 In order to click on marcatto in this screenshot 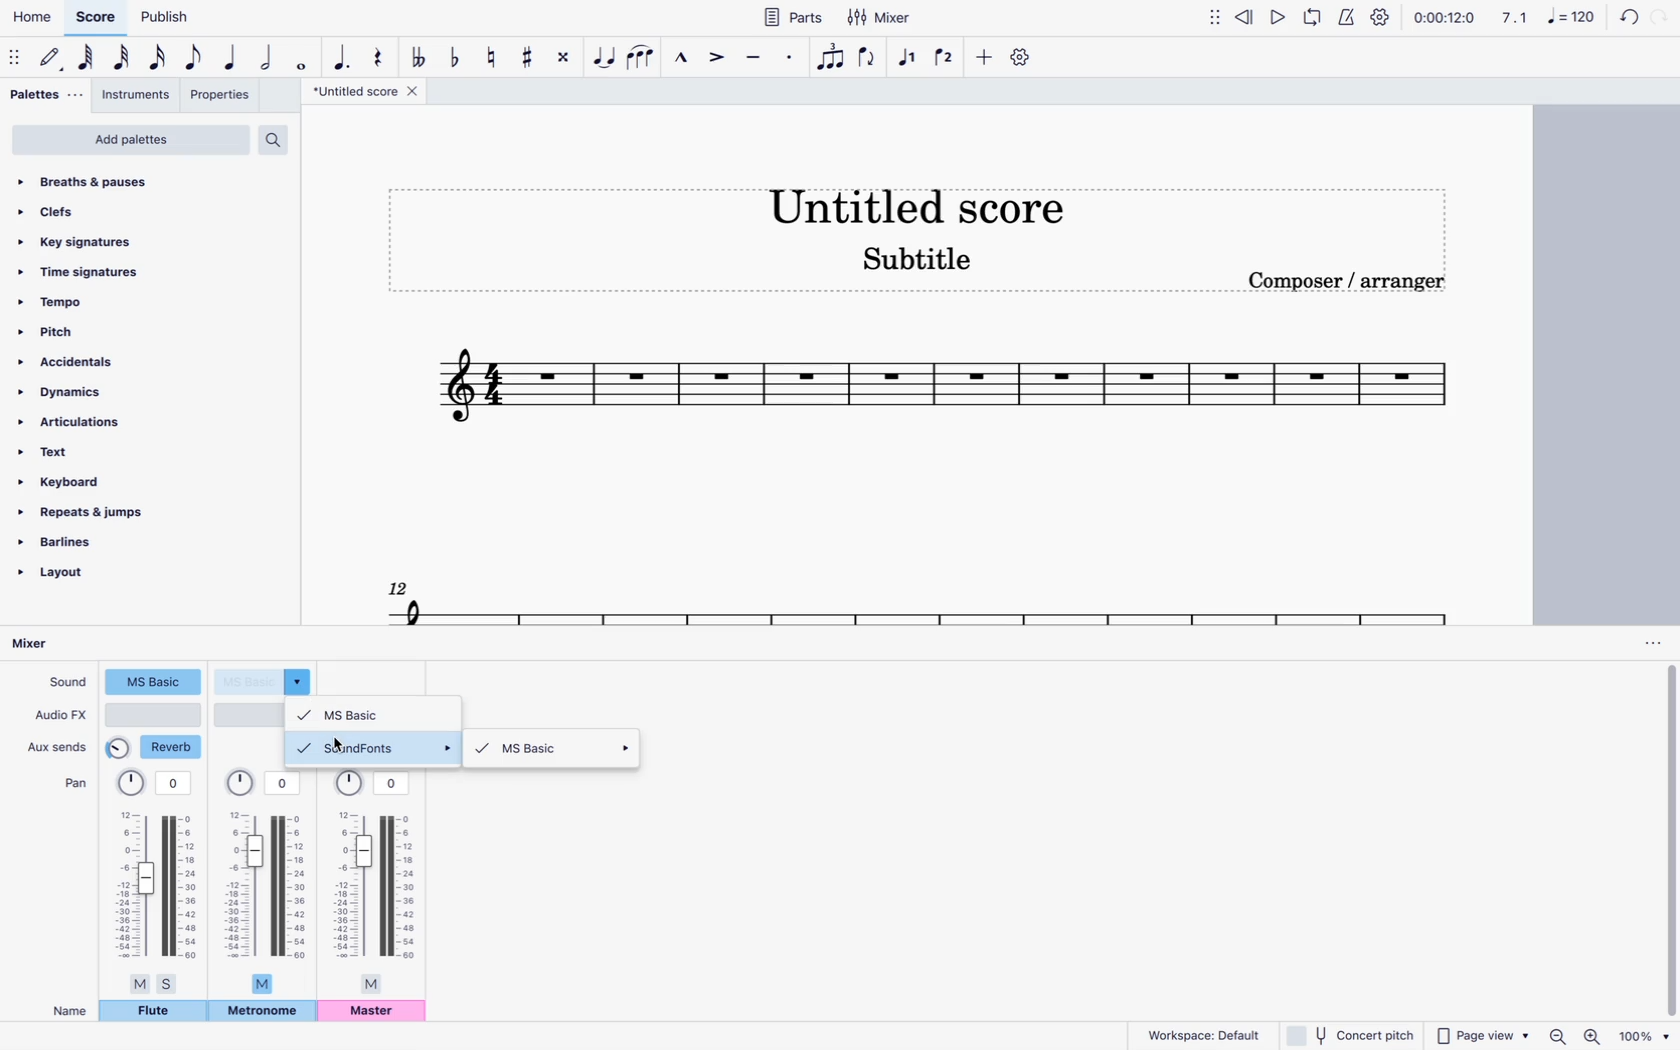, I will do `click(681, 59)`.